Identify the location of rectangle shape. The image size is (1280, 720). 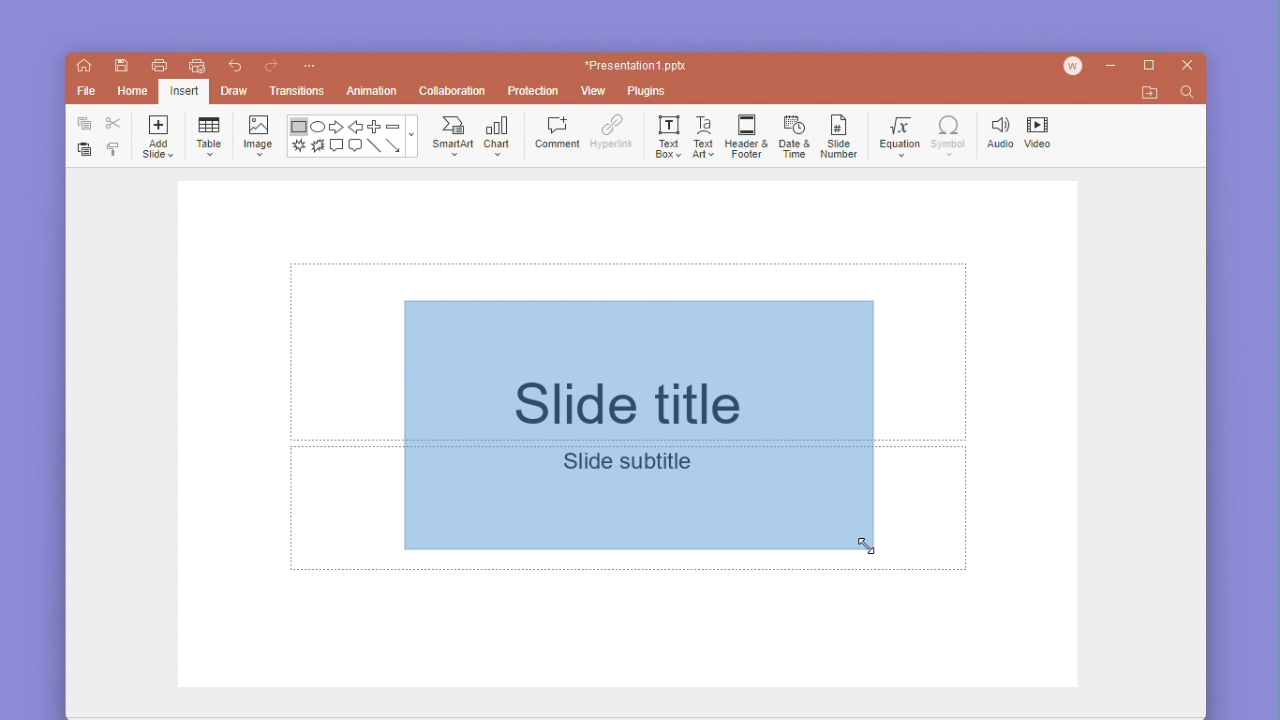
(298, 127).